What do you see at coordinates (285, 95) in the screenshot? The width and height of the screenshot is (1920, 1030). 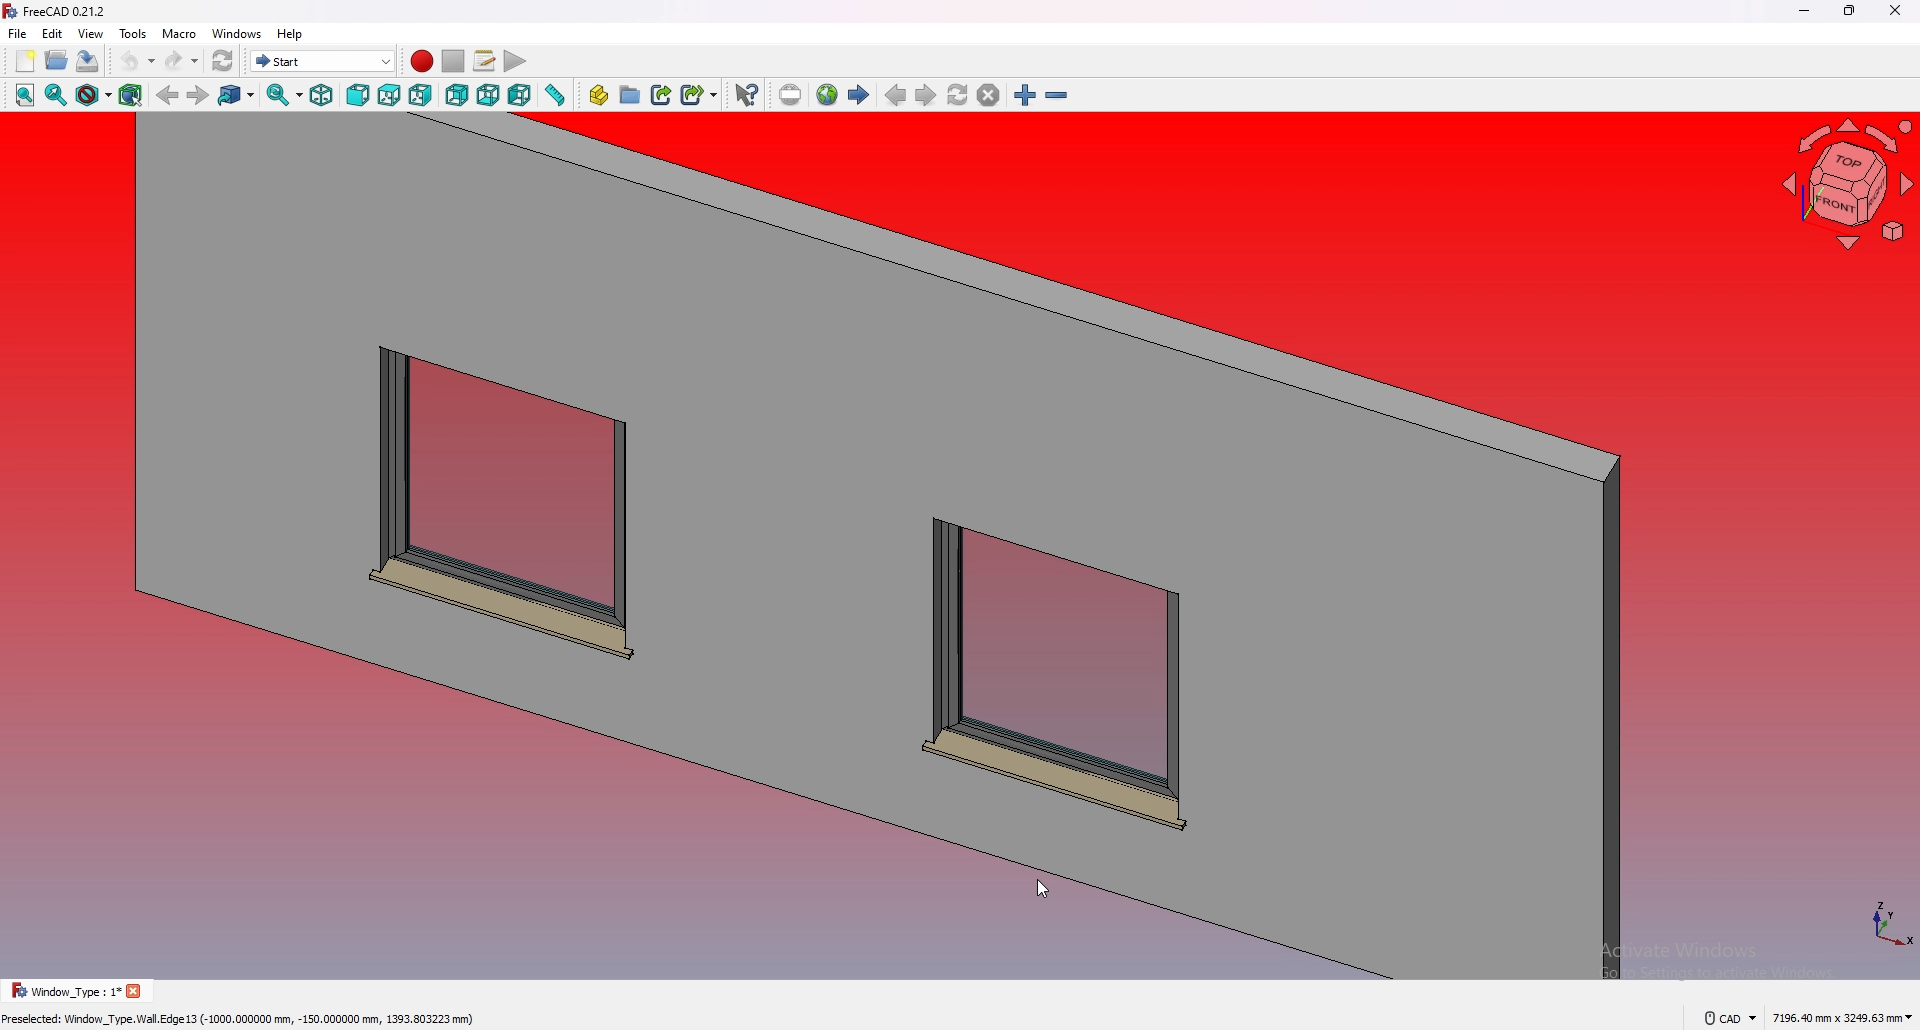 I see `sync view` at bounding box center [285, 95].